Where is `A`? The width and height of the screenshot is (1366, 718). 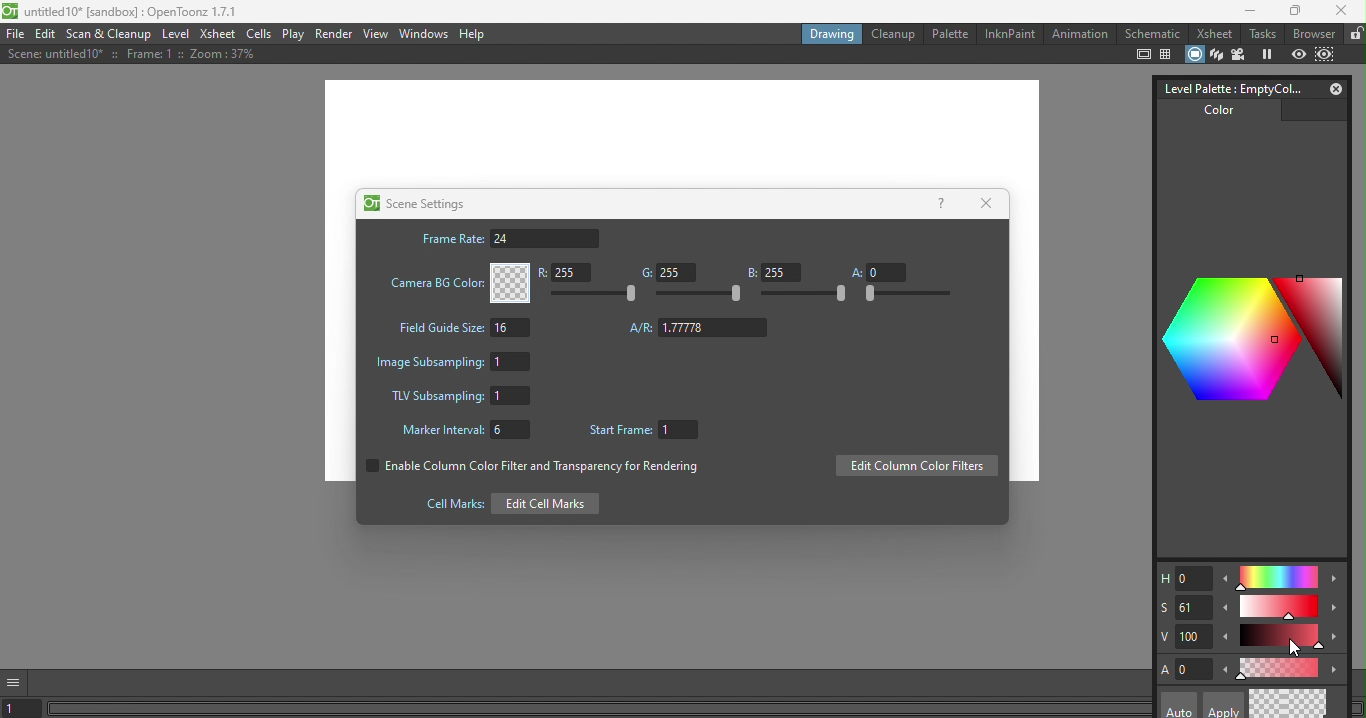 A is located at coordinates (1186, 669).